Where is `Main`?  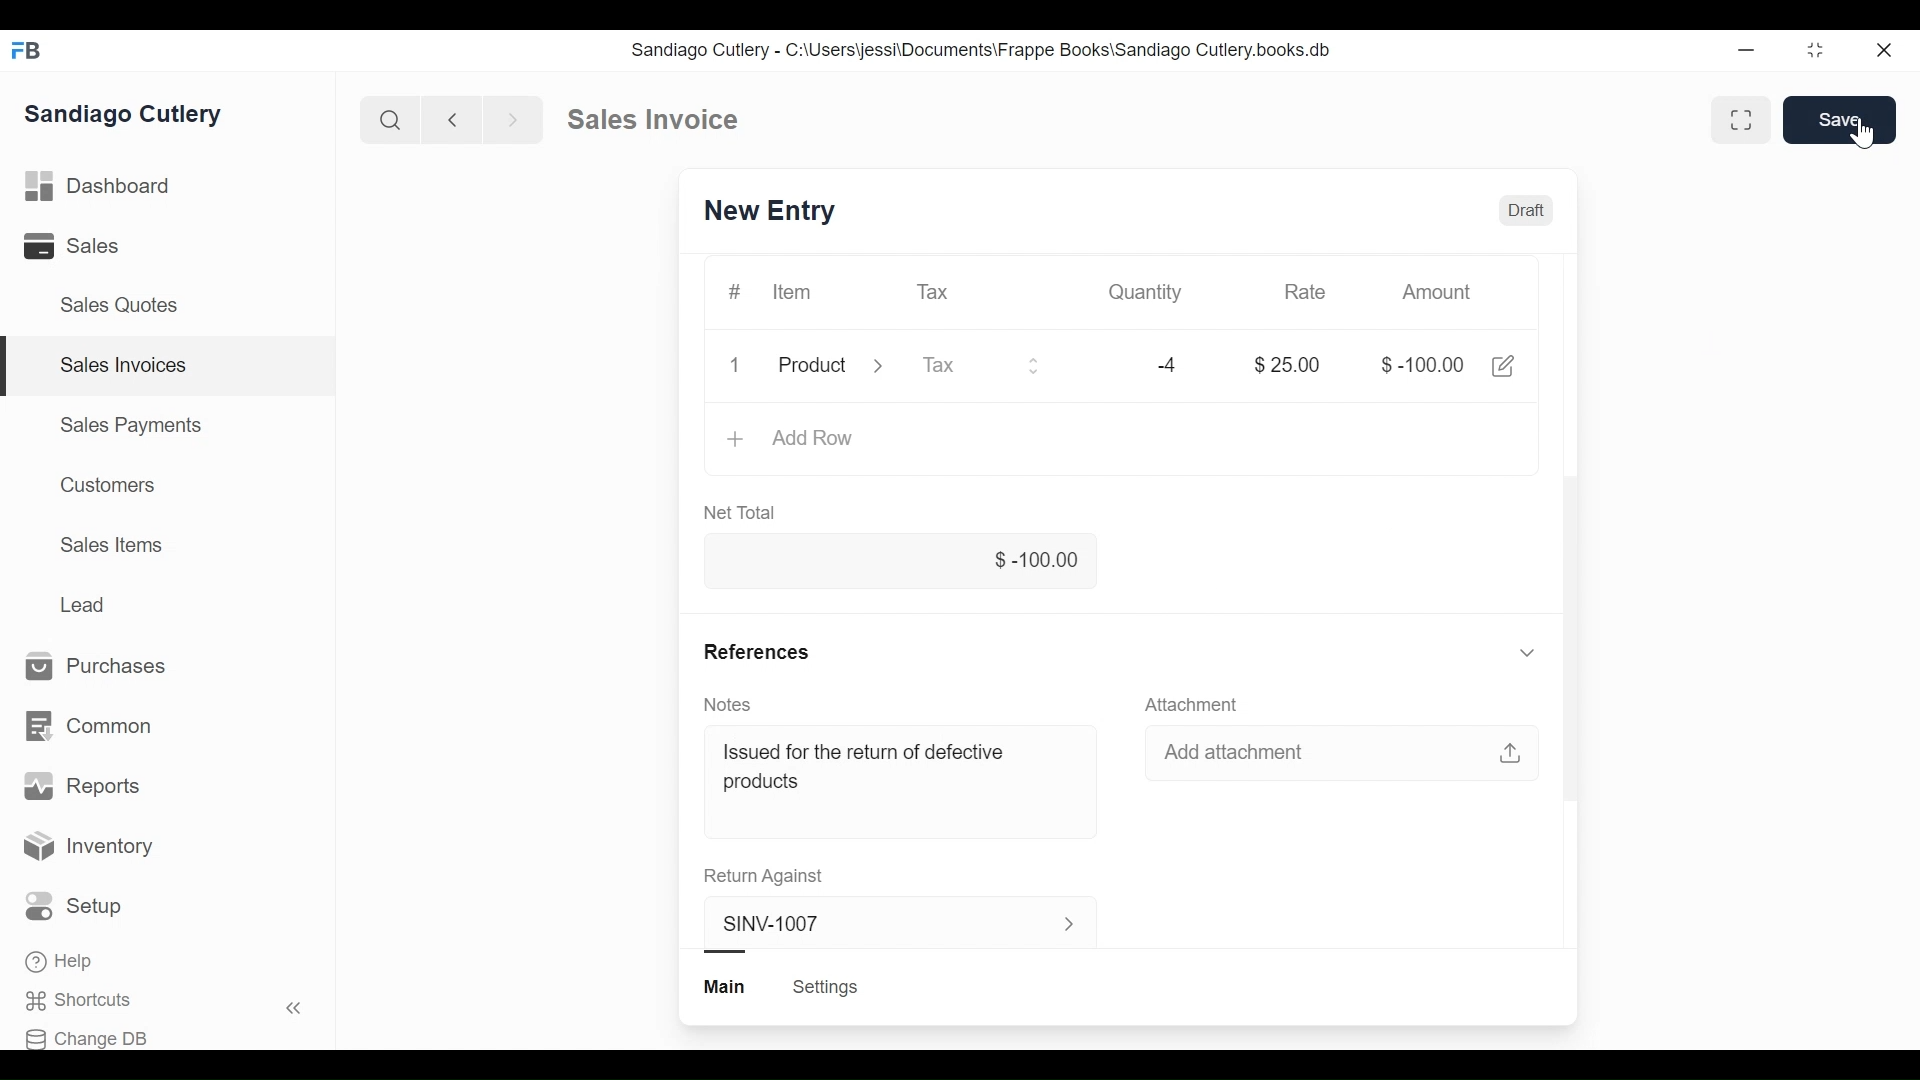 Main is located at coordinates (727, 987).